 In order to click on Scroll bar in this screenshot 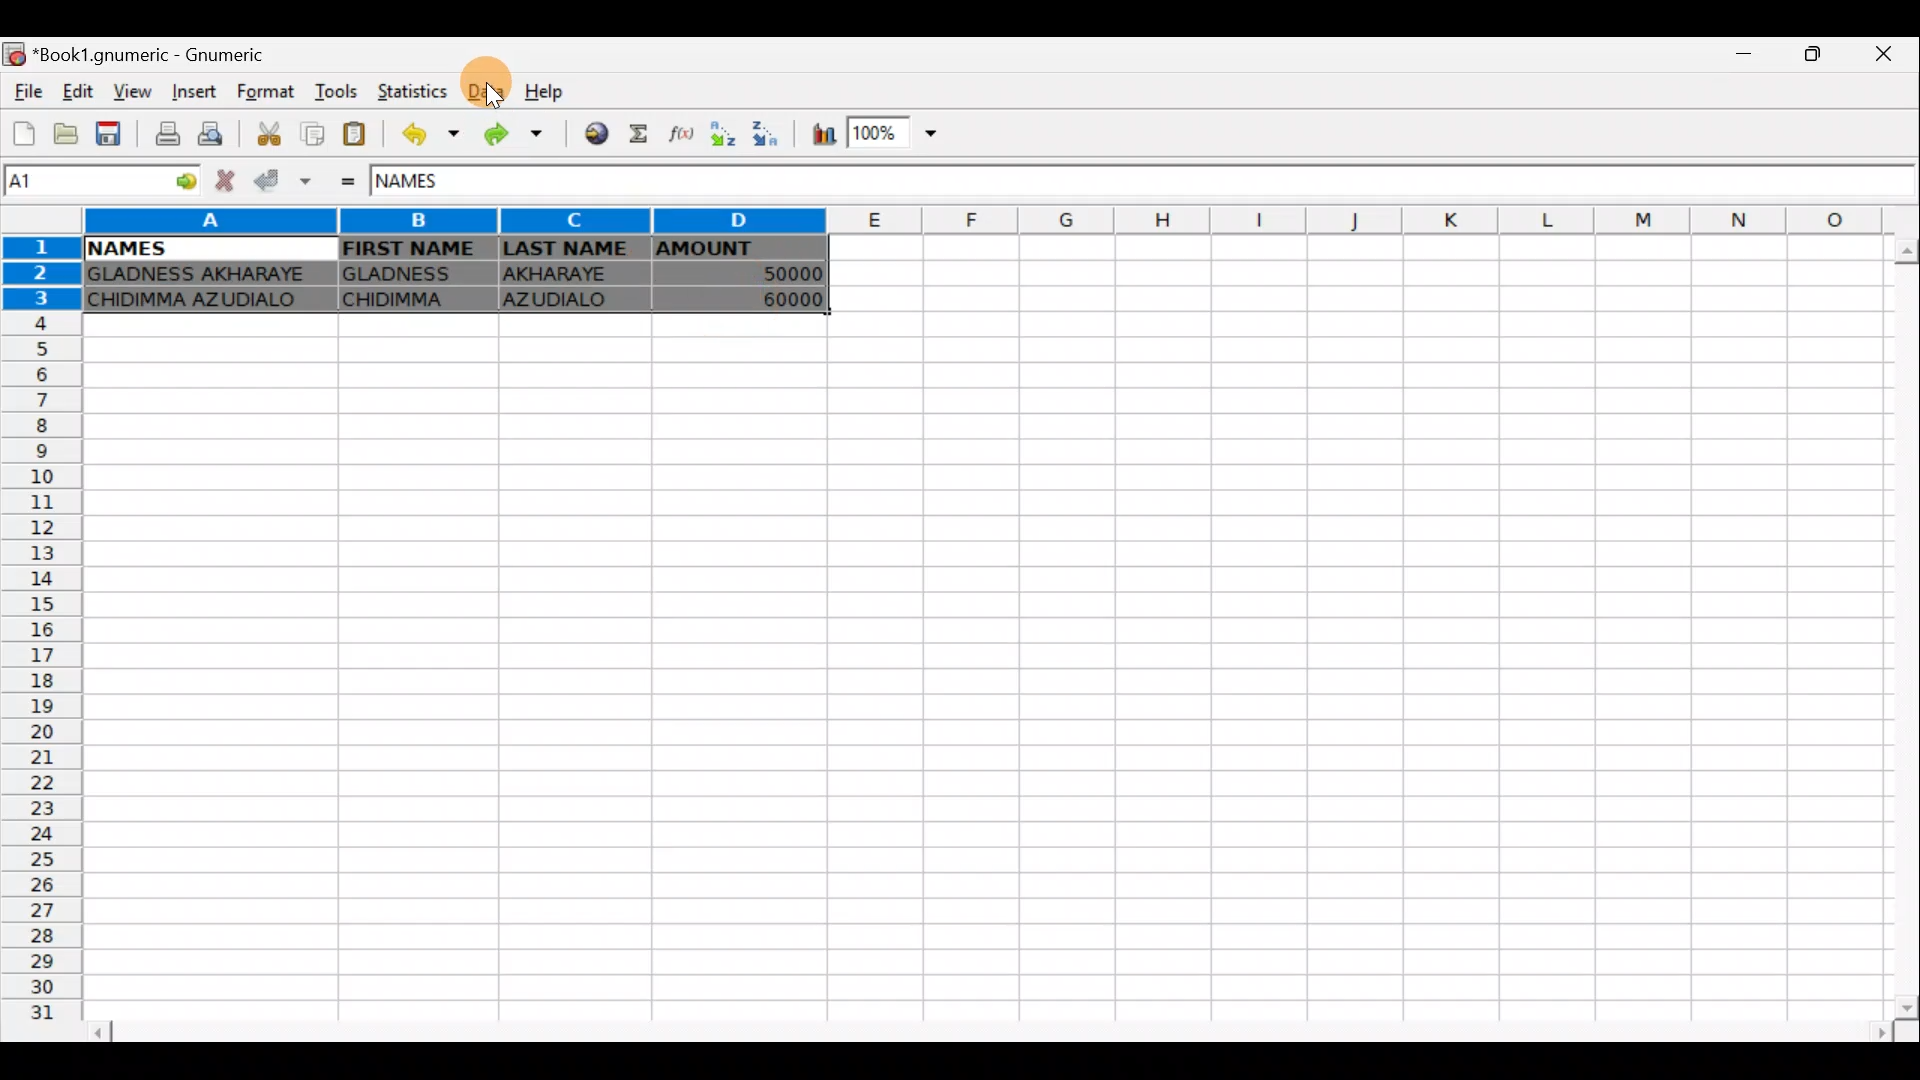, I will do `click(1895, 627)`.